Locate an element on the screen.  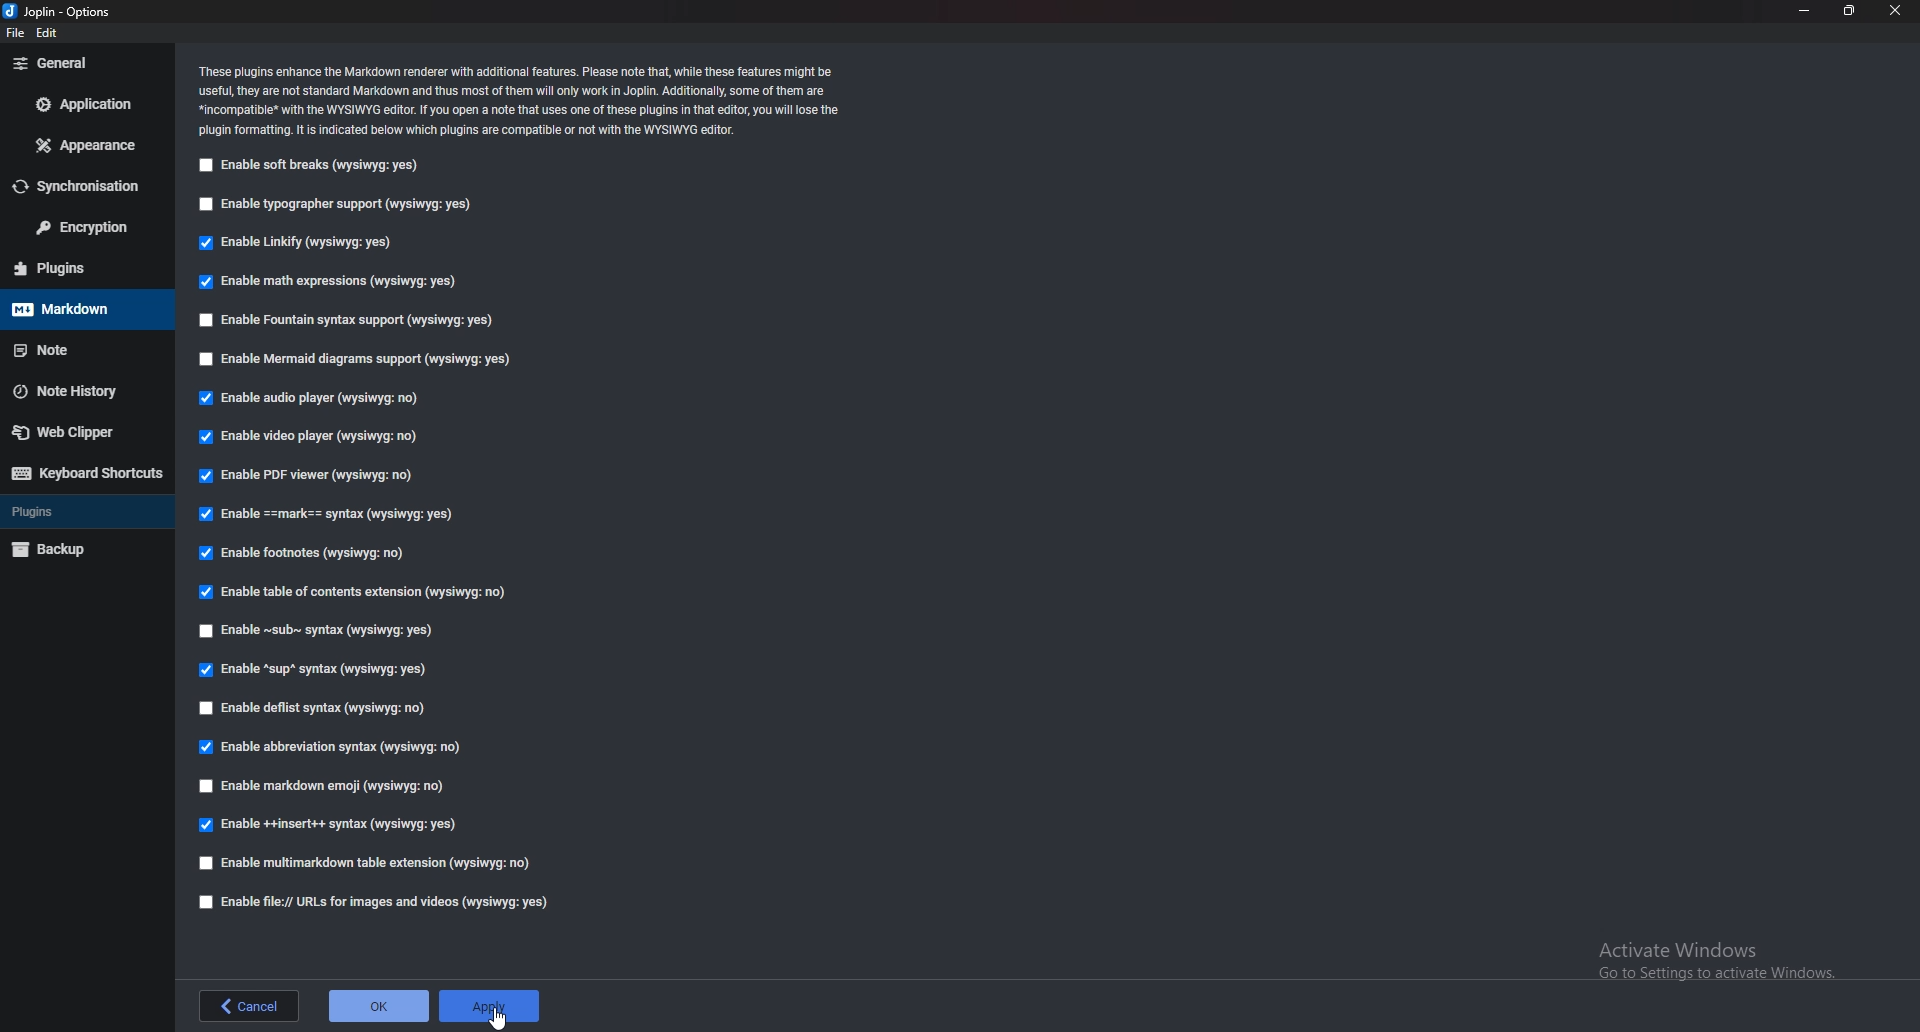
Enable audio player is located at coordinates (312, 397).